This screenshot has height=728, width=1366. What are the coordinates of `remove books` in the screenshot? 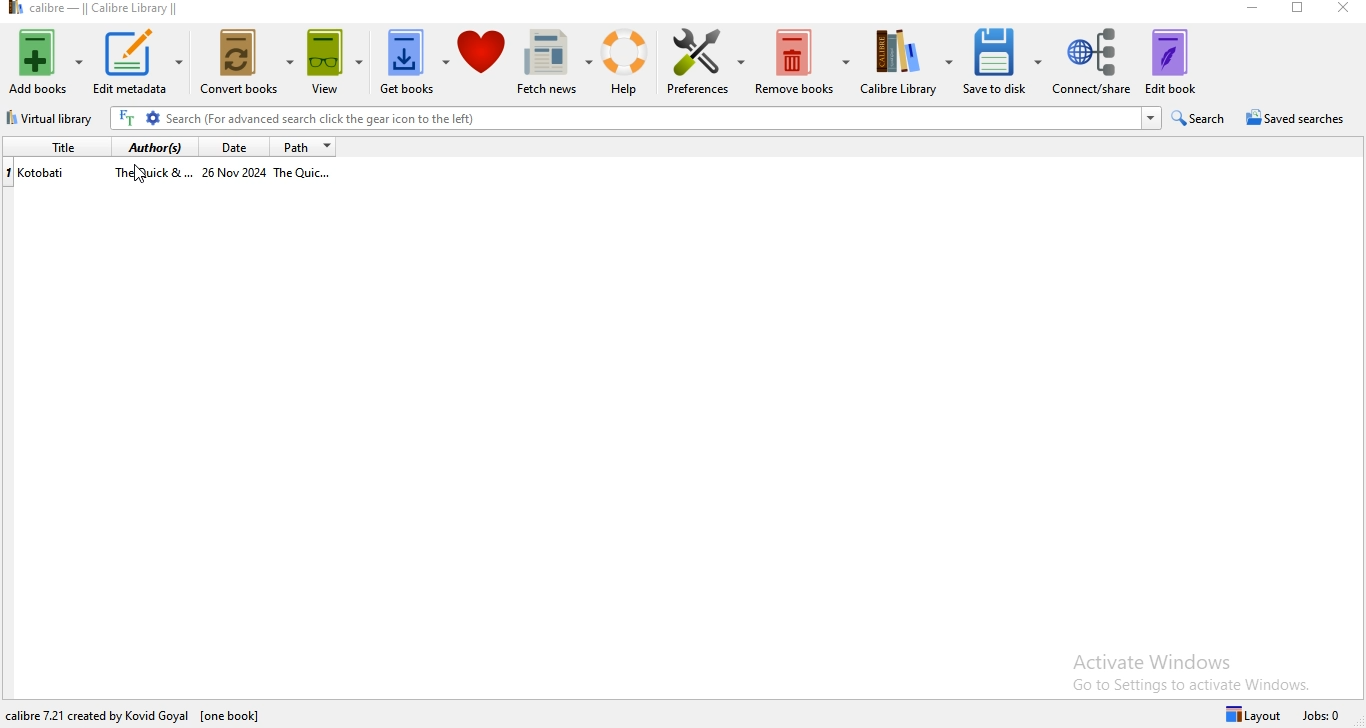 It's located at (802, 60).